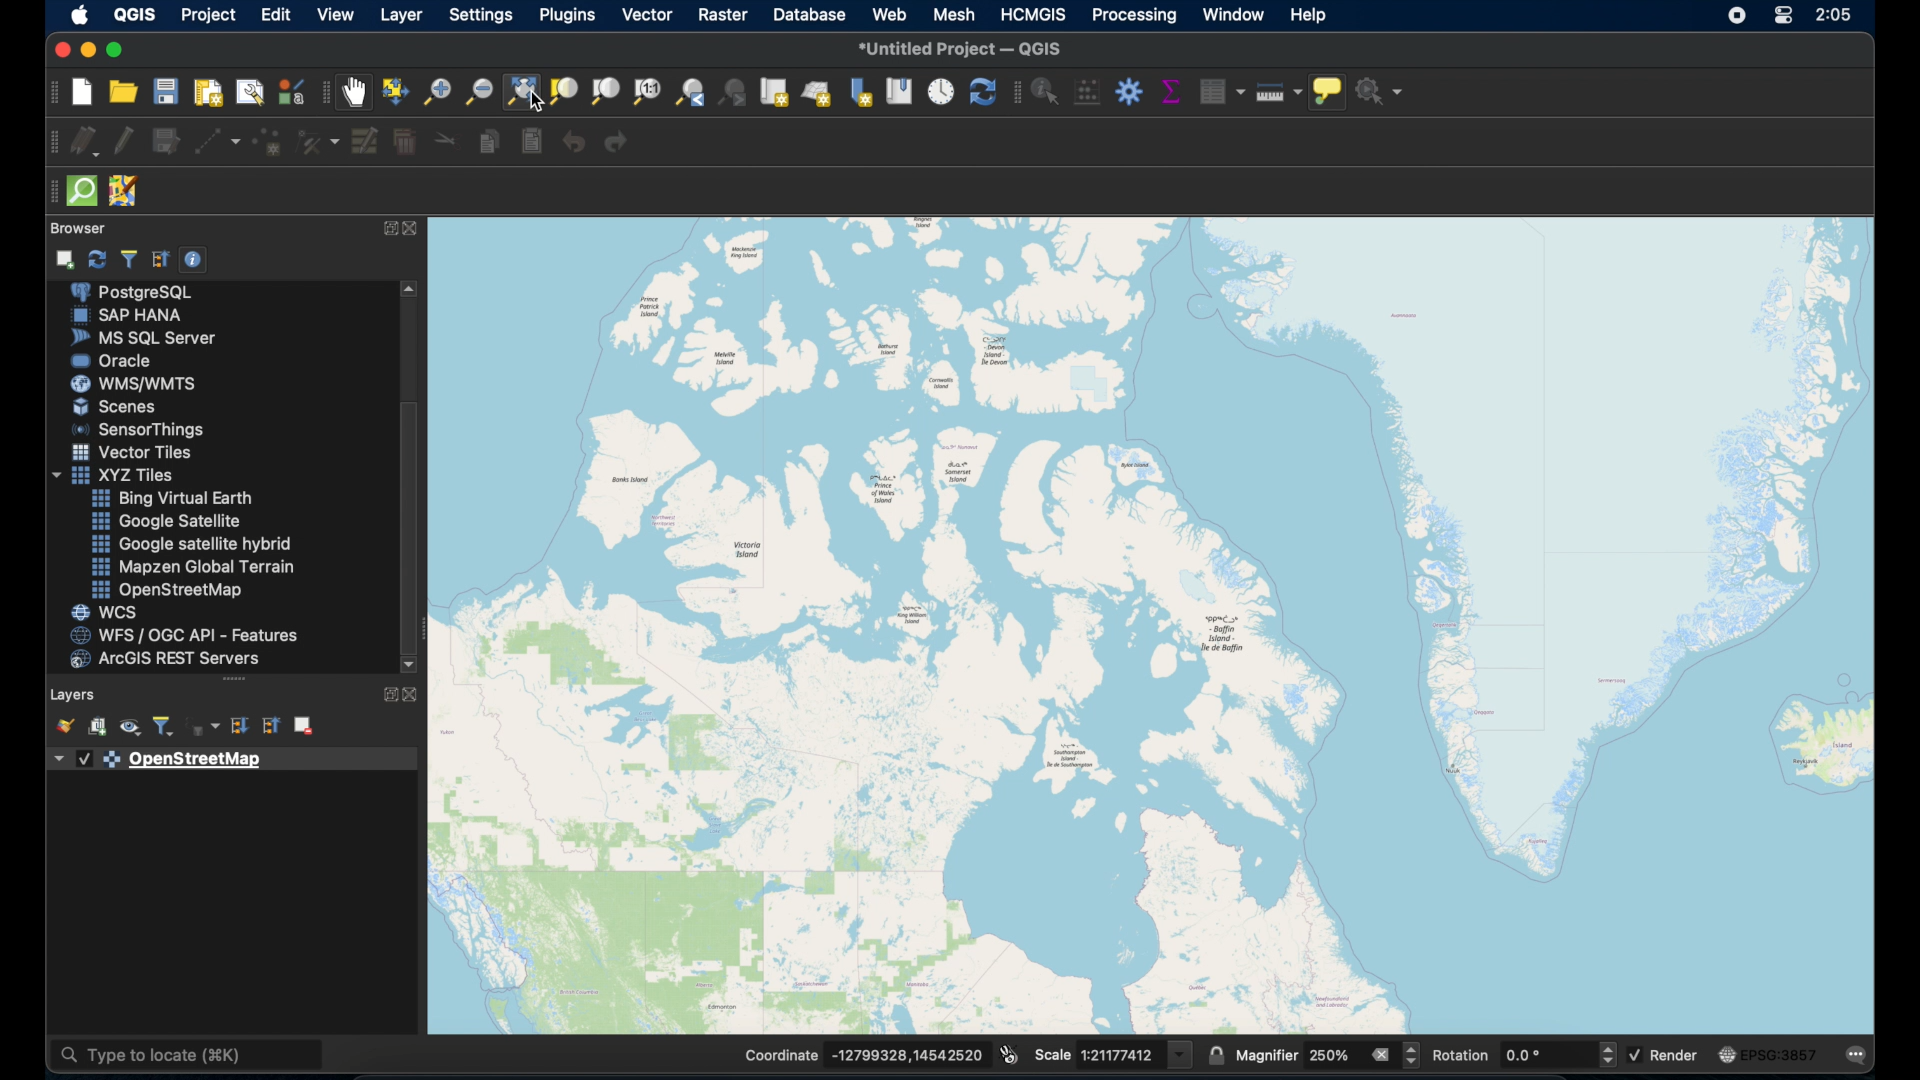 The image size is (1920, 1080). What do you see at coordinates (575, 142) in the screenshot?
I see `undo` at bounding box center [575, 142].